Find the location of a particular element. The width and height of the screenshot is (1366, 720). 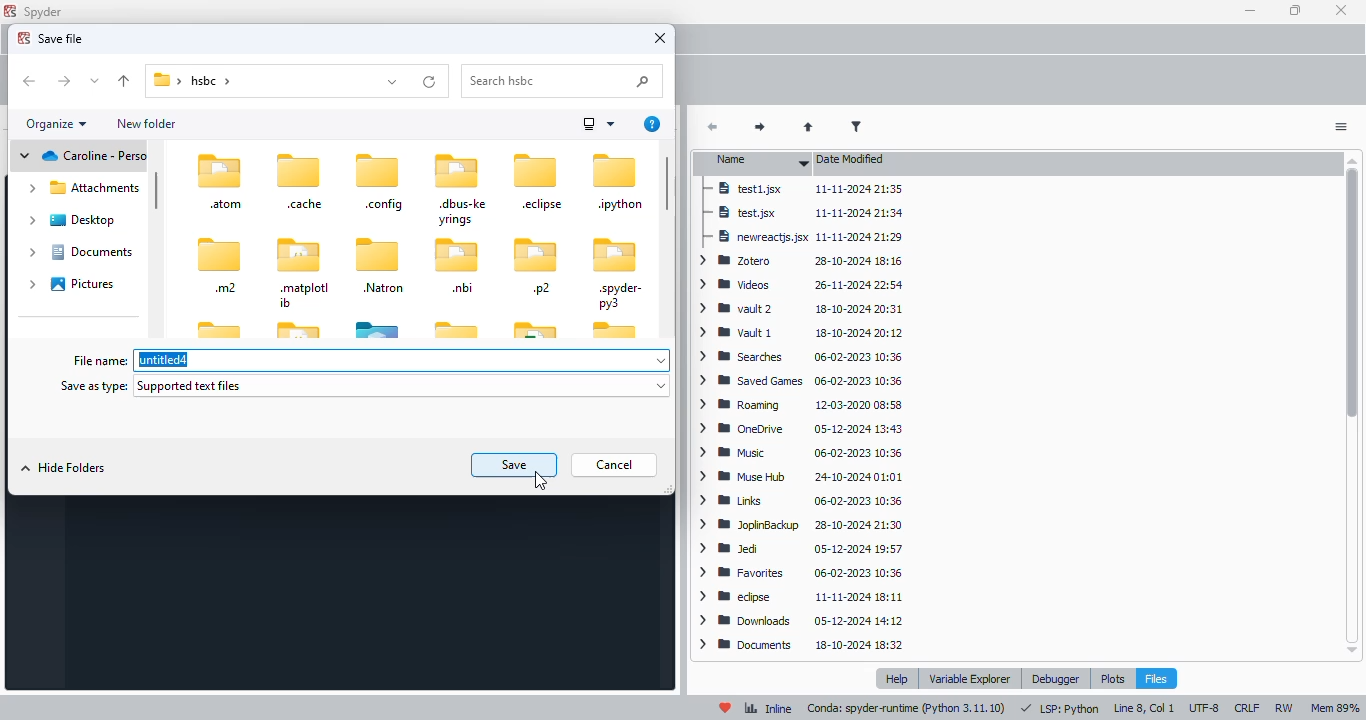

Music is located at coordinates (730, 452).